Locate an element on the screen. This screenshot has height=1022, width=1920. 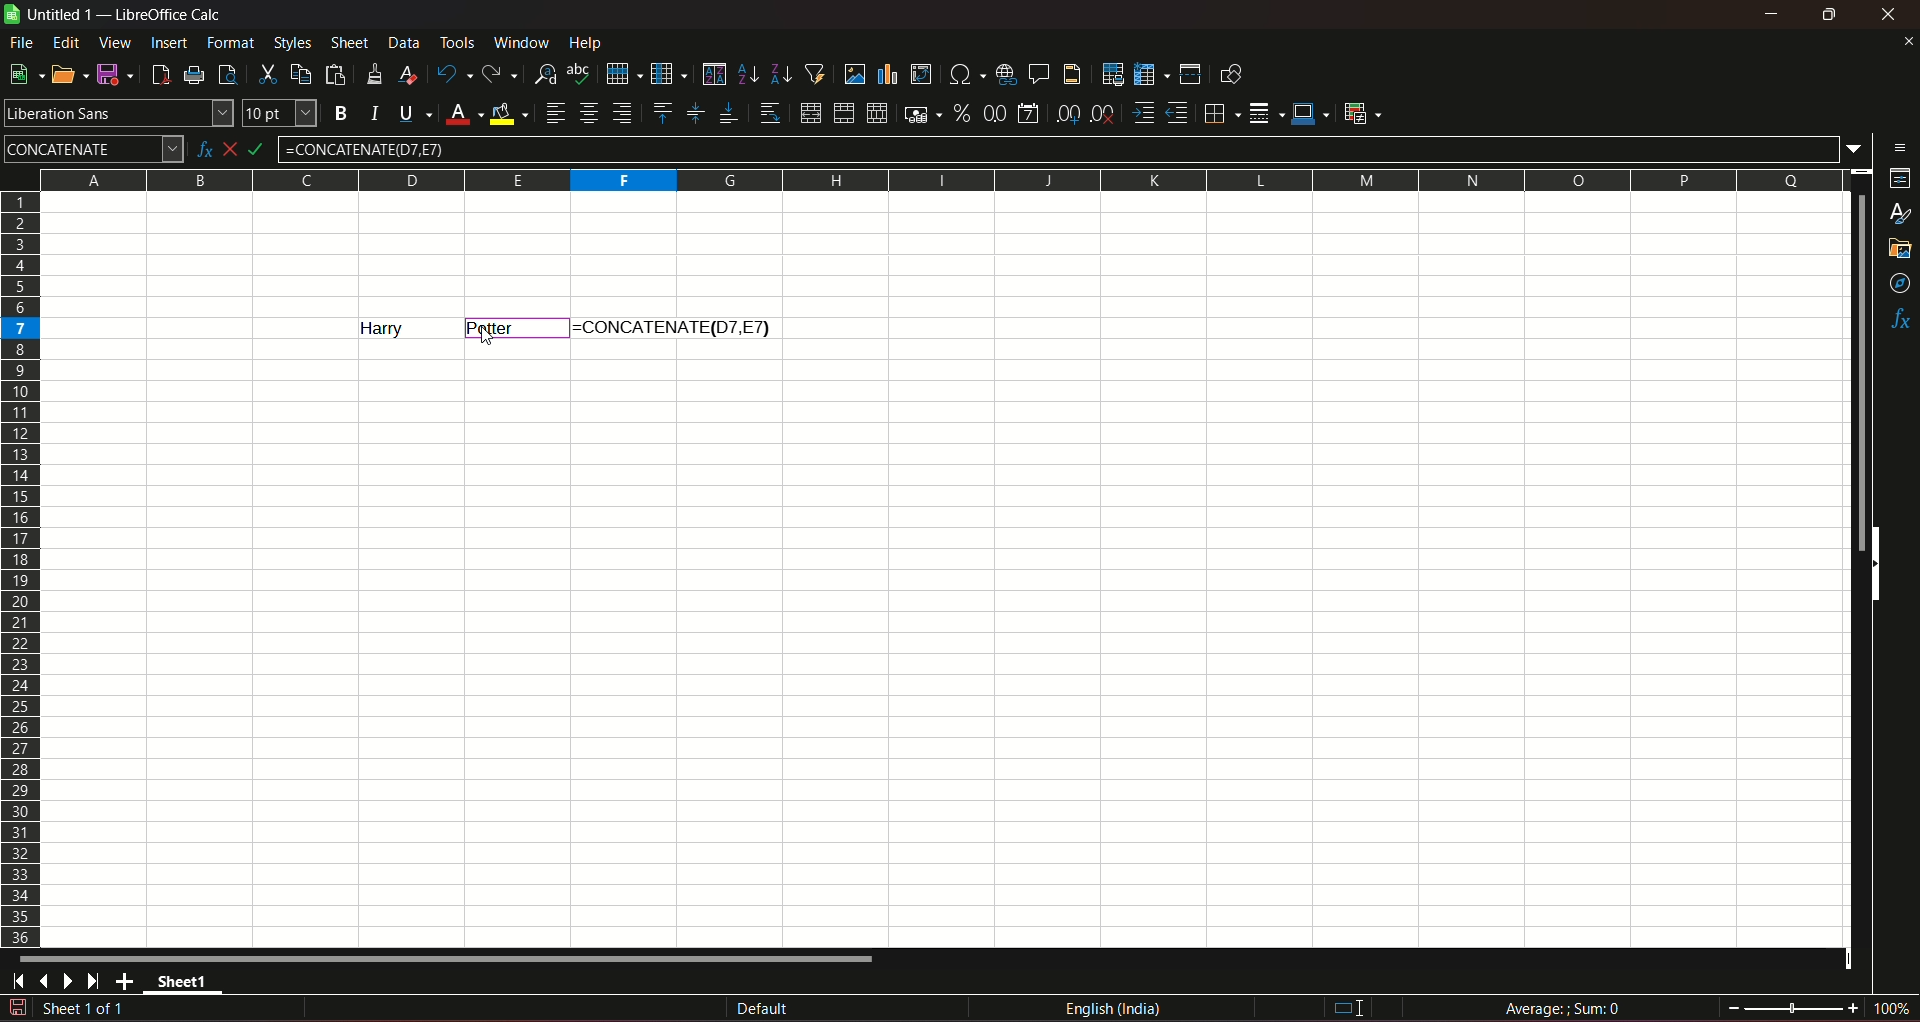
formula is located at coordinates (267, 149).